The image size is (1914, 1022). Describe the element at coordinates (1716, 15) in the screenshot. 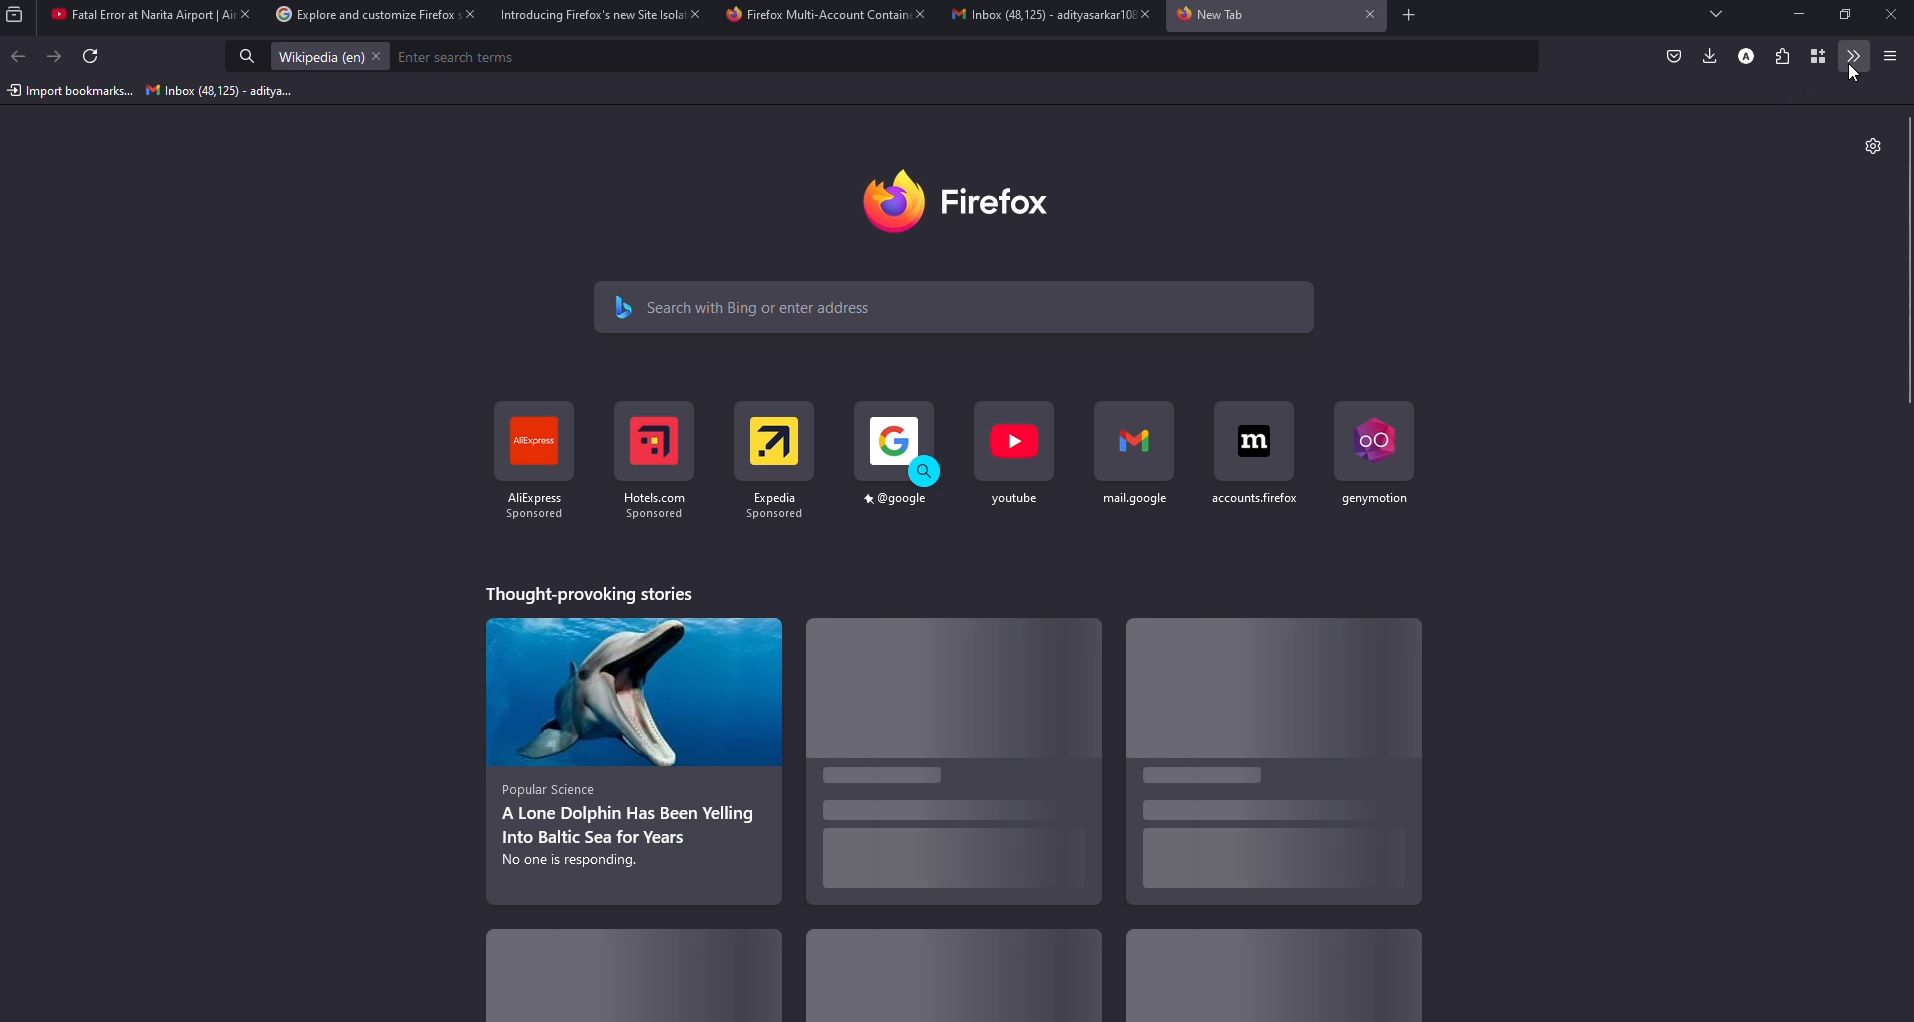

I see `tabs` at that location.